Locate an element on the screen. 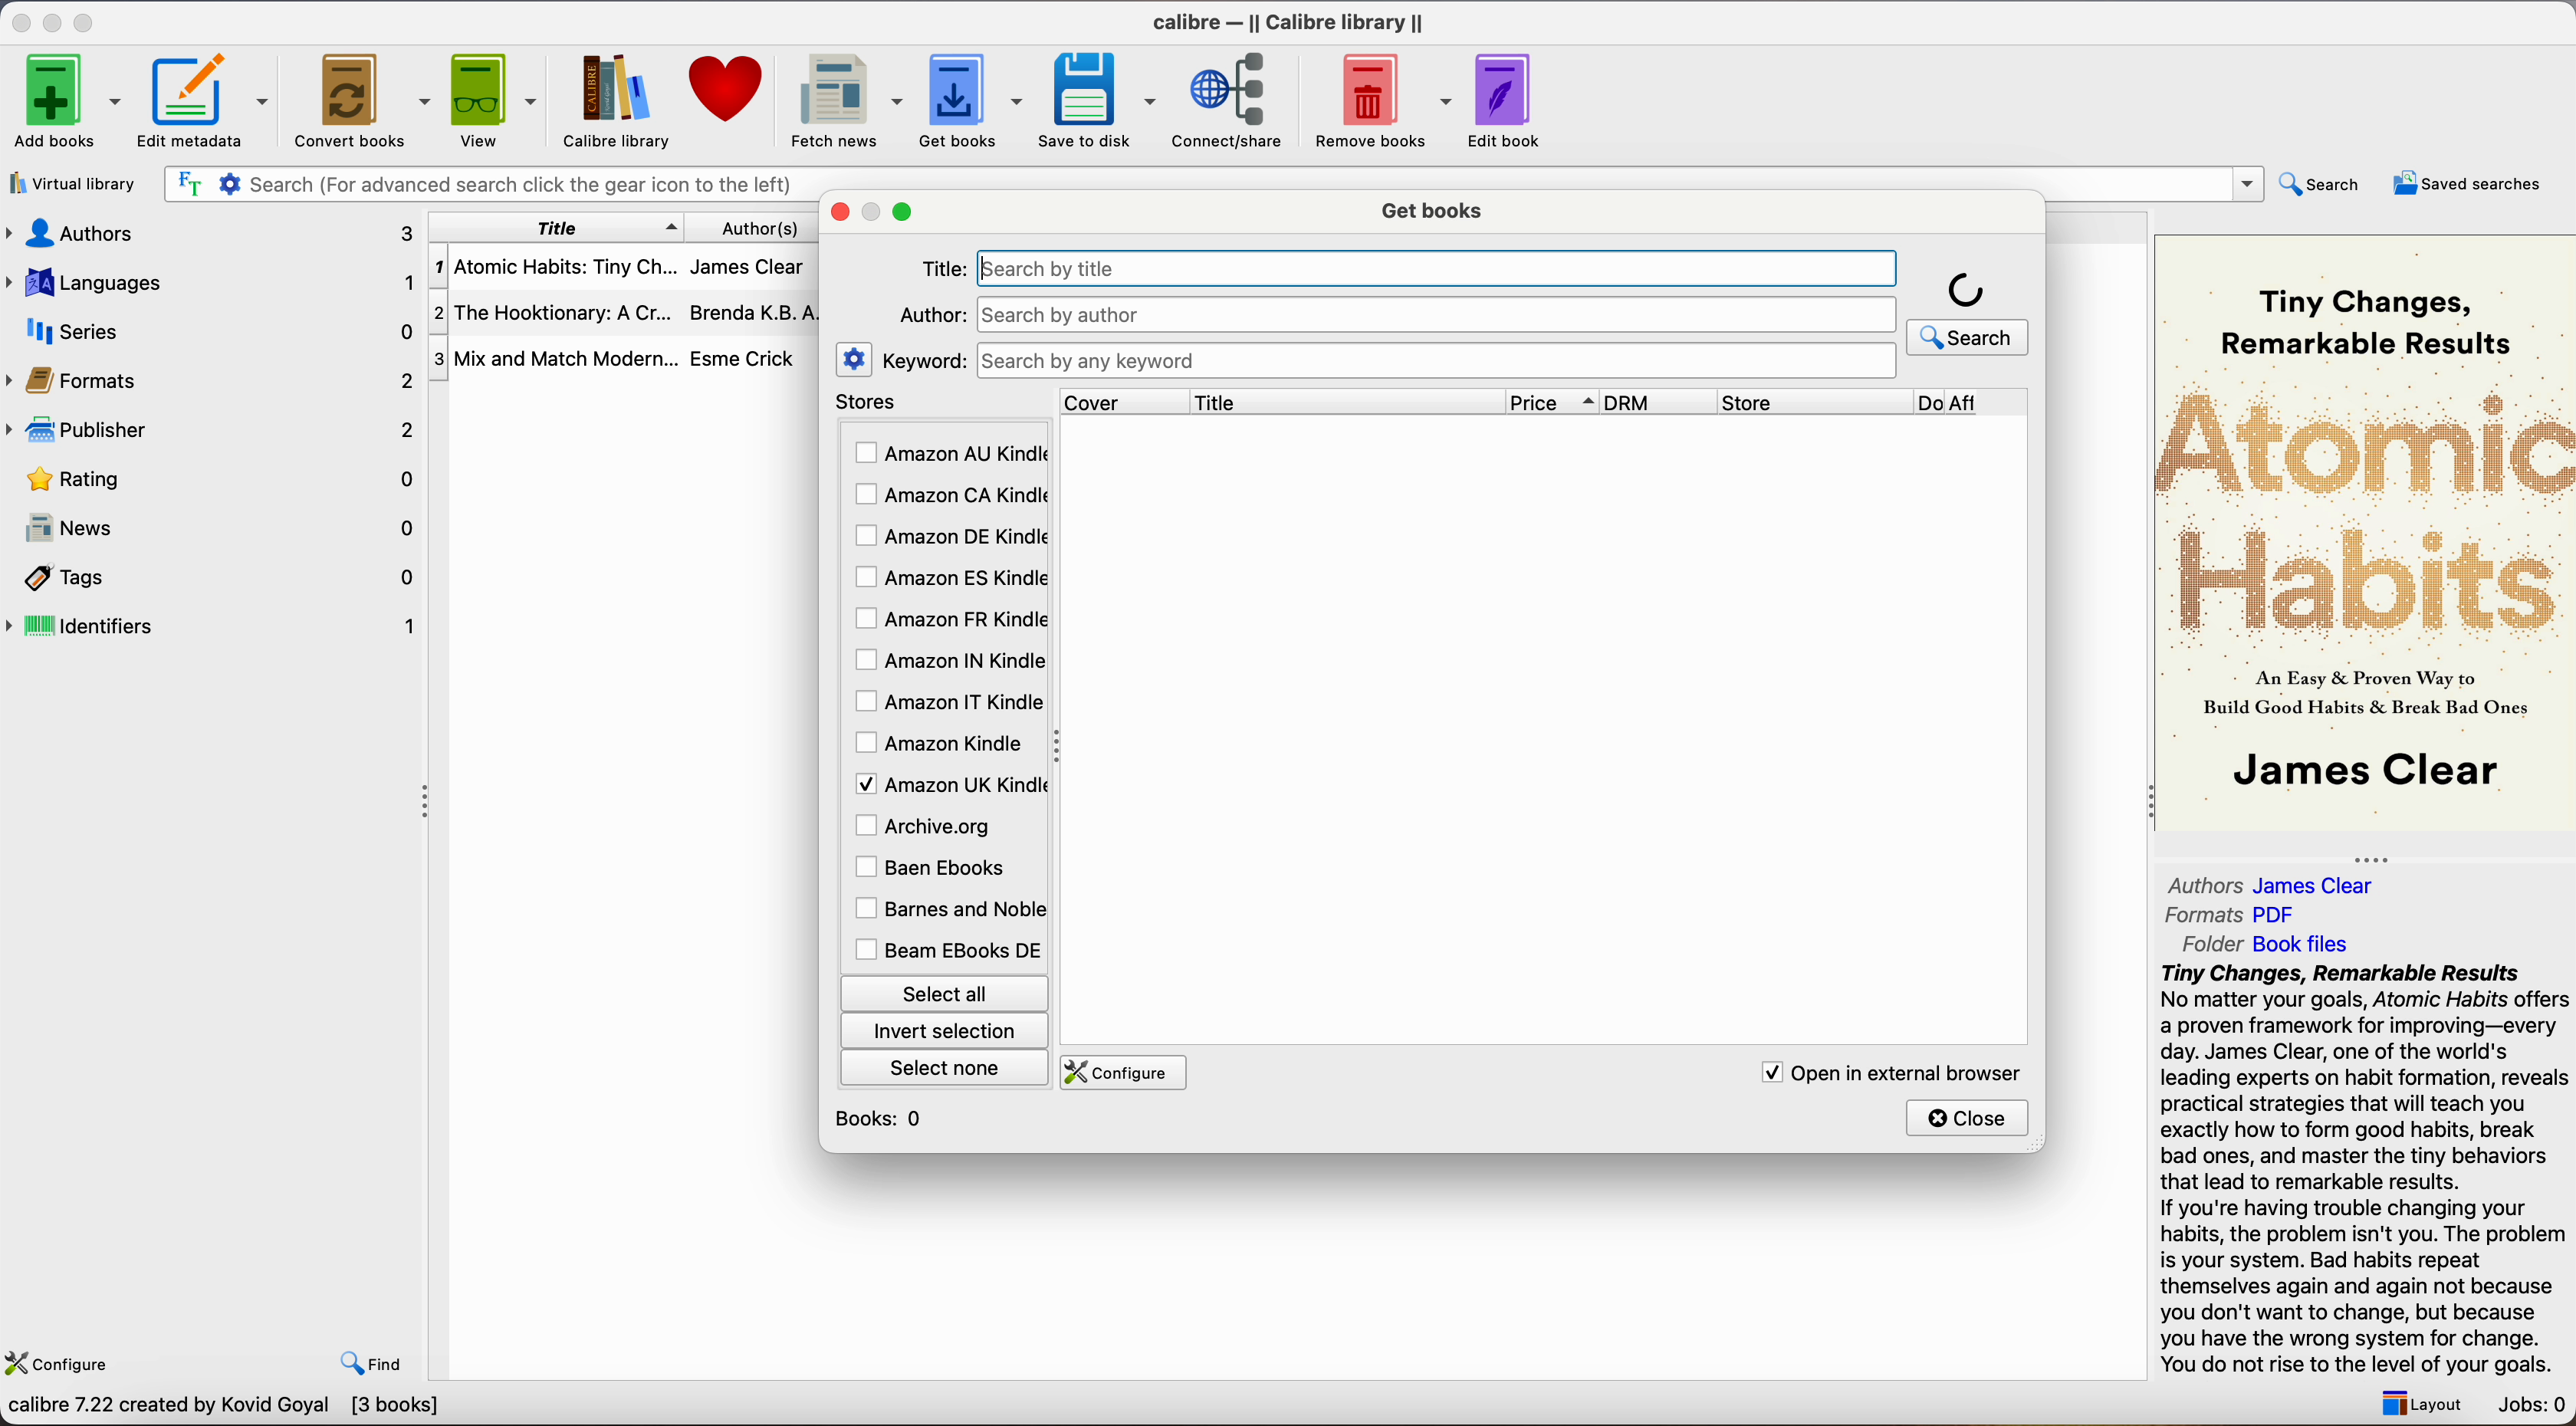  baen ebooks is located at coordinates (935, 869).